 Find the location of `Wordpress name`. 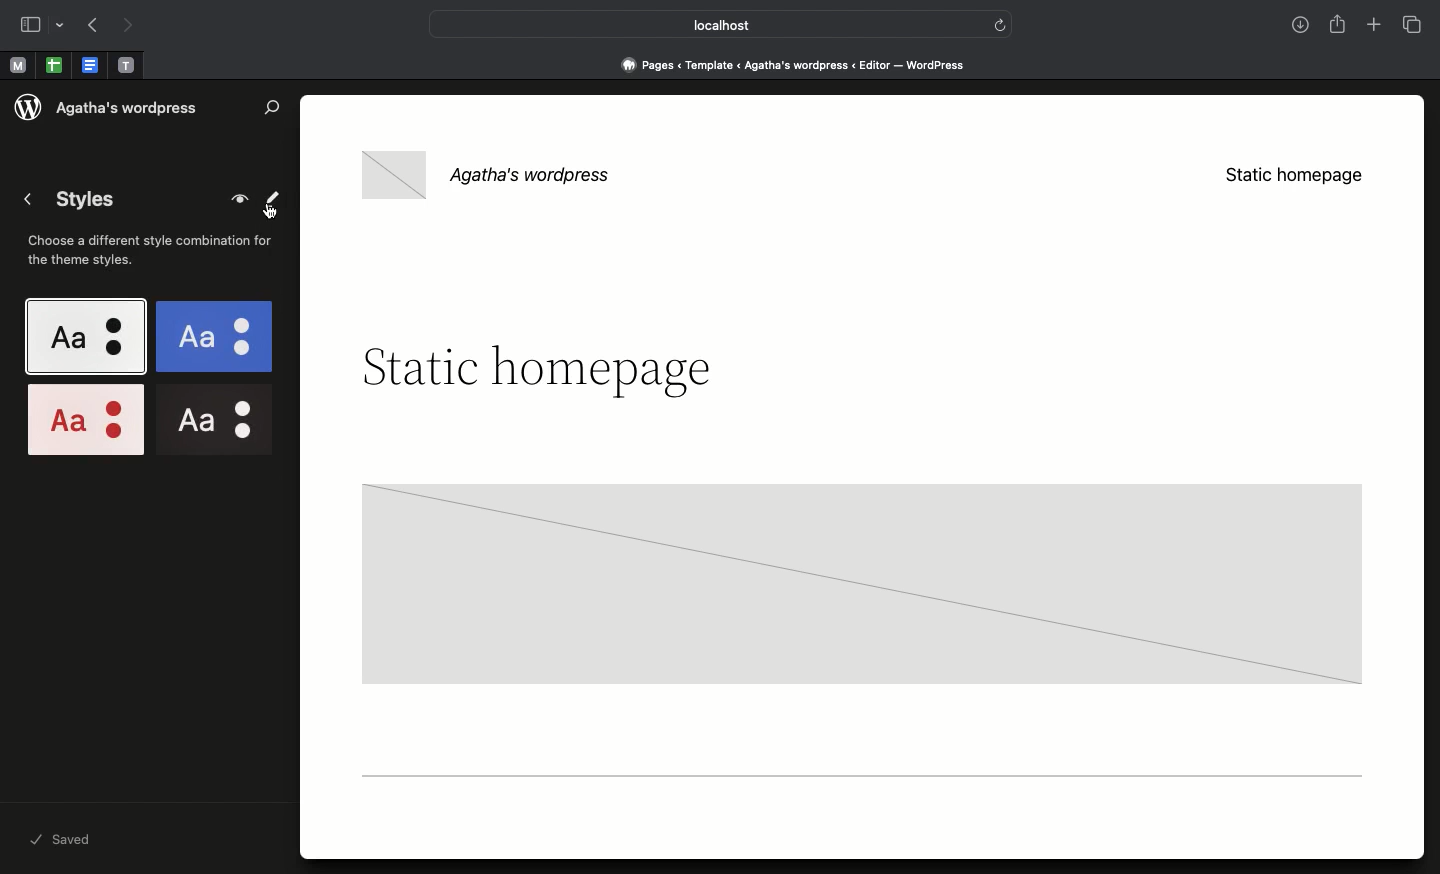

Wordpress name is located at coordinates (496, 172).